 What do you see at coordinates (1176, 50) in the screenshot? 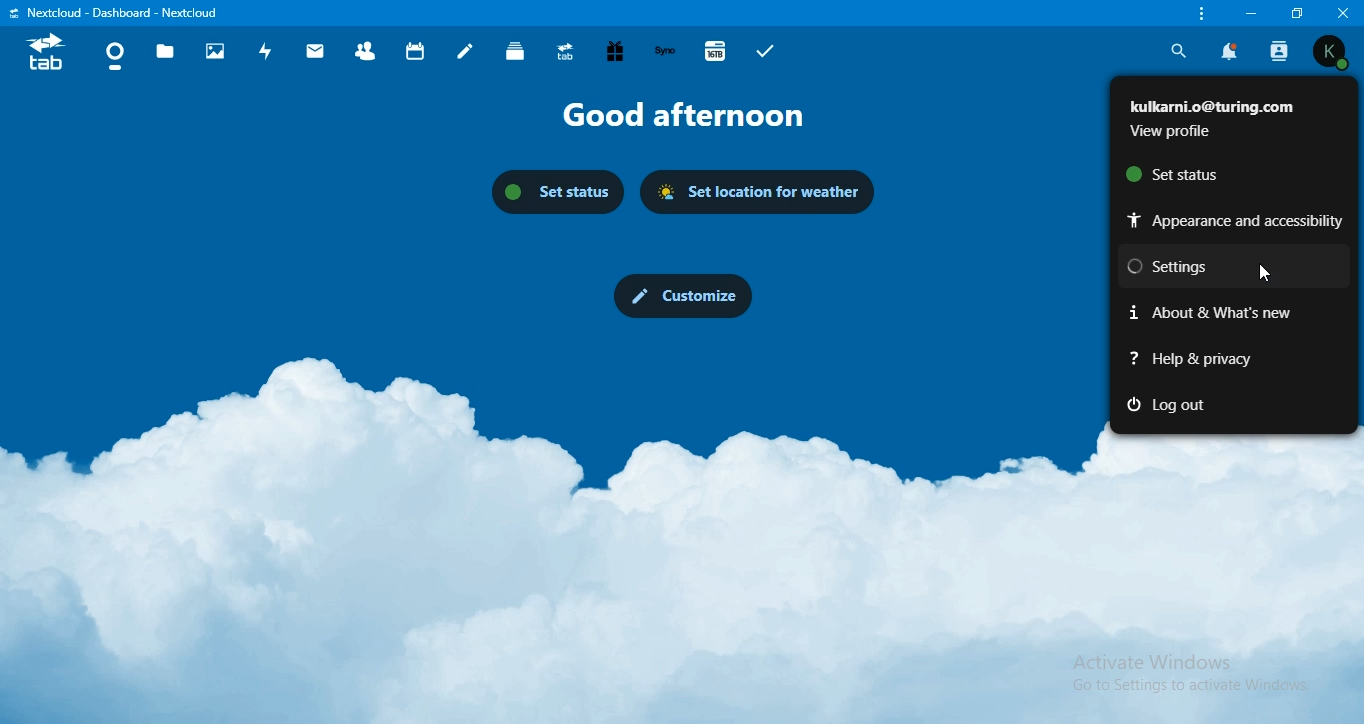
I see `search` at bounding box center [1176, 50].